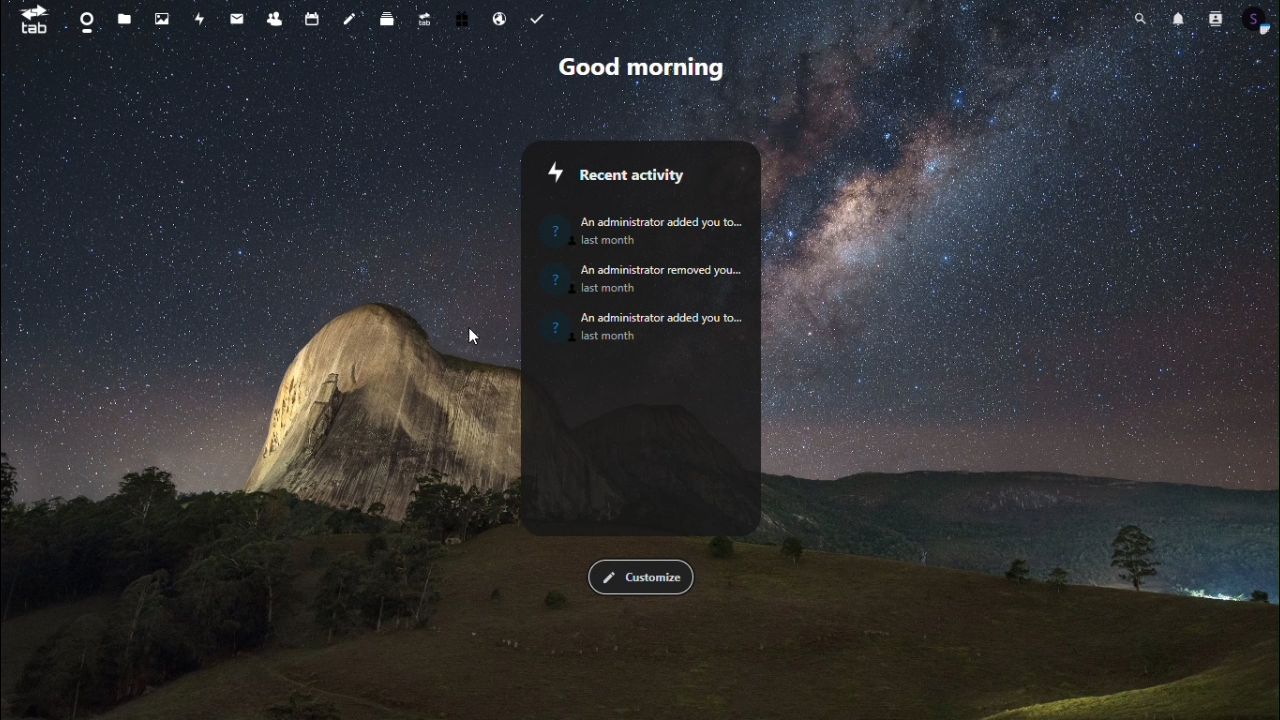  I want to click on search, so click(1135, 23).